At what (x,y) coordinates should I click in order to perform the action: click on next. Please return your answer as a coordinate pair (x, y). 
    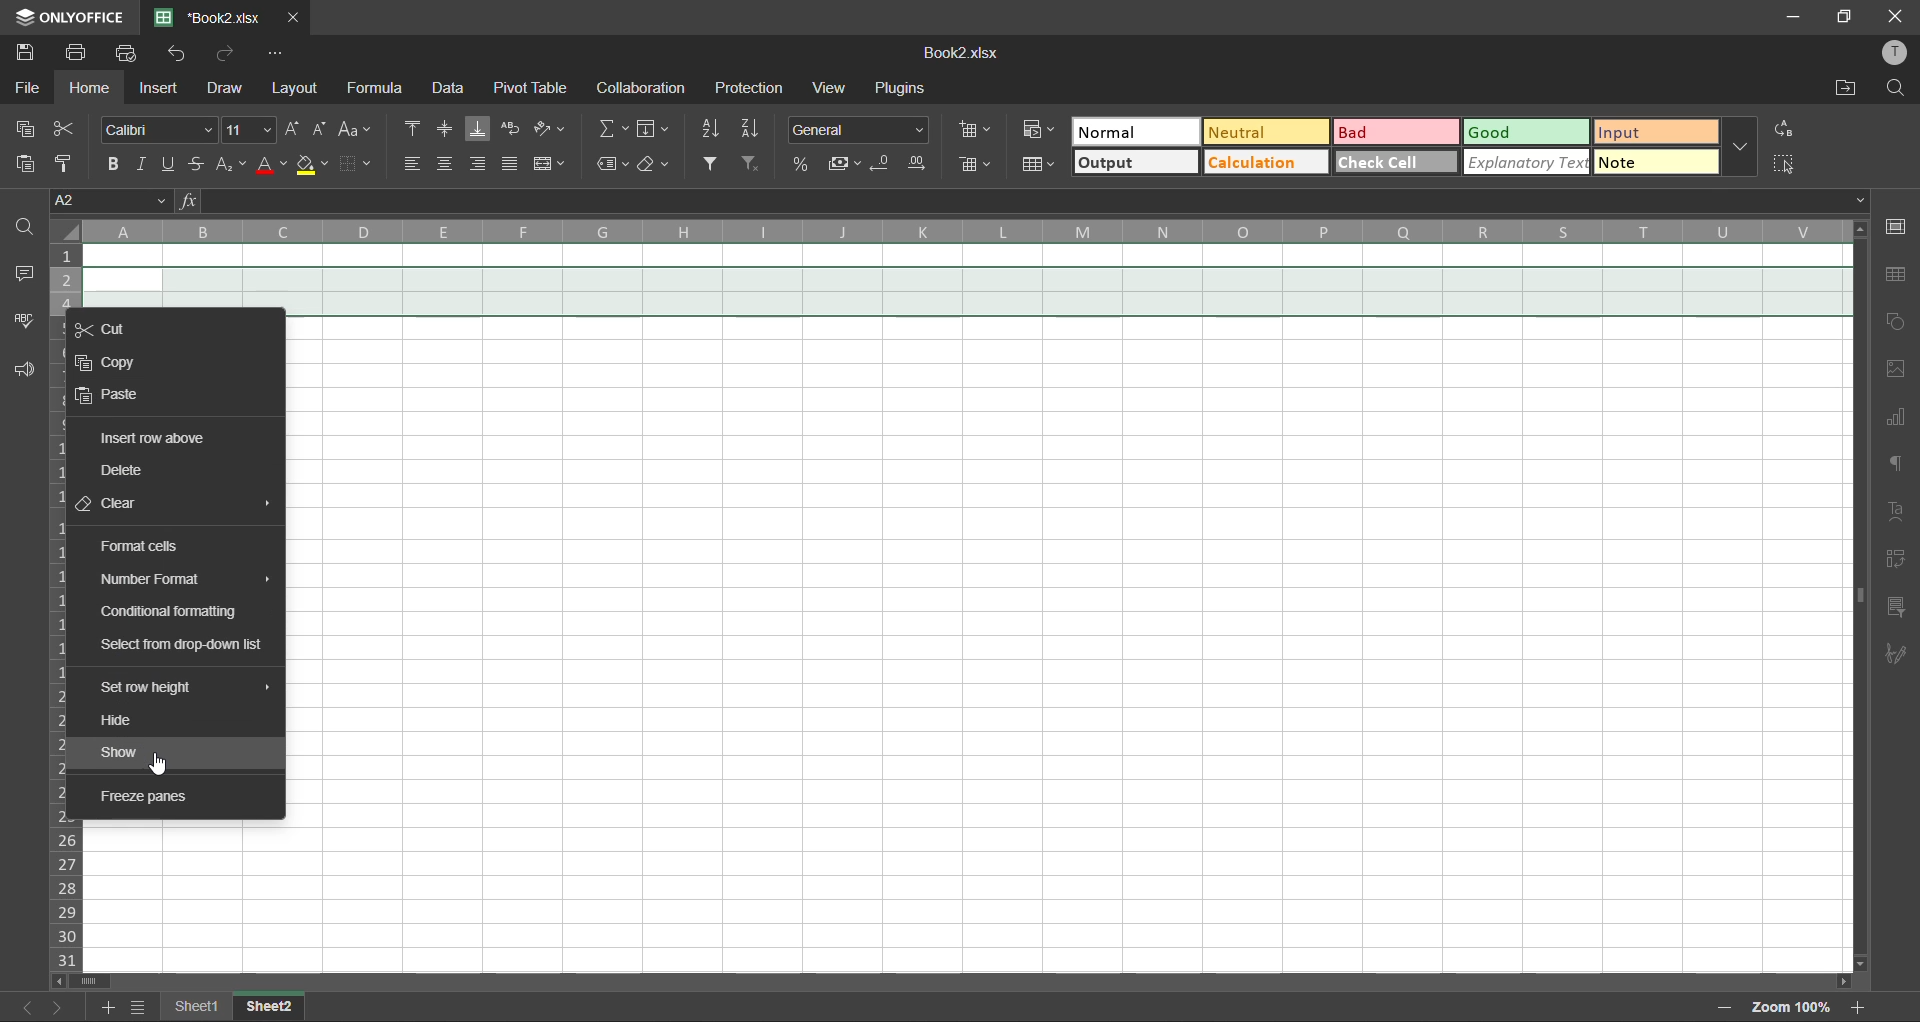
    Looking at the image, I should click on (58, 1009).